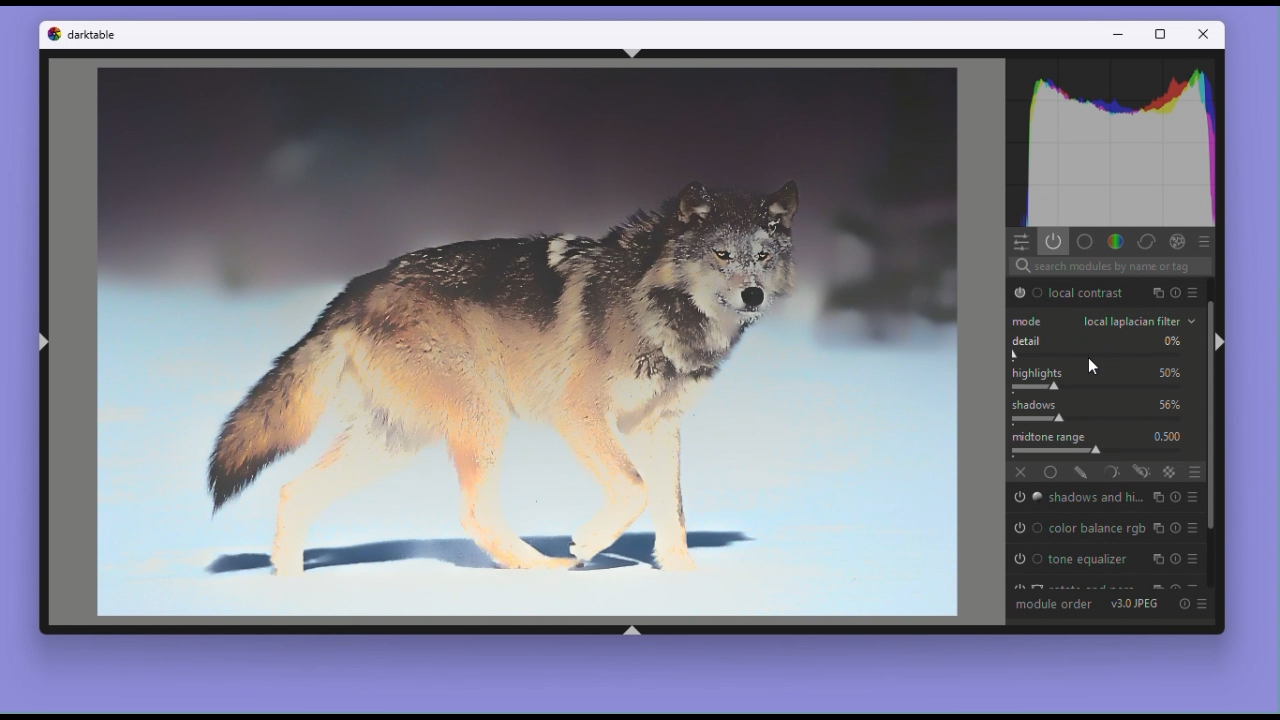 Image resolution: width=1280 pixels, height=720 pixels. What do you see at coordinates (1104, 348) in the screenshot?
I see `Detail` at bounding box center [1104, 348].